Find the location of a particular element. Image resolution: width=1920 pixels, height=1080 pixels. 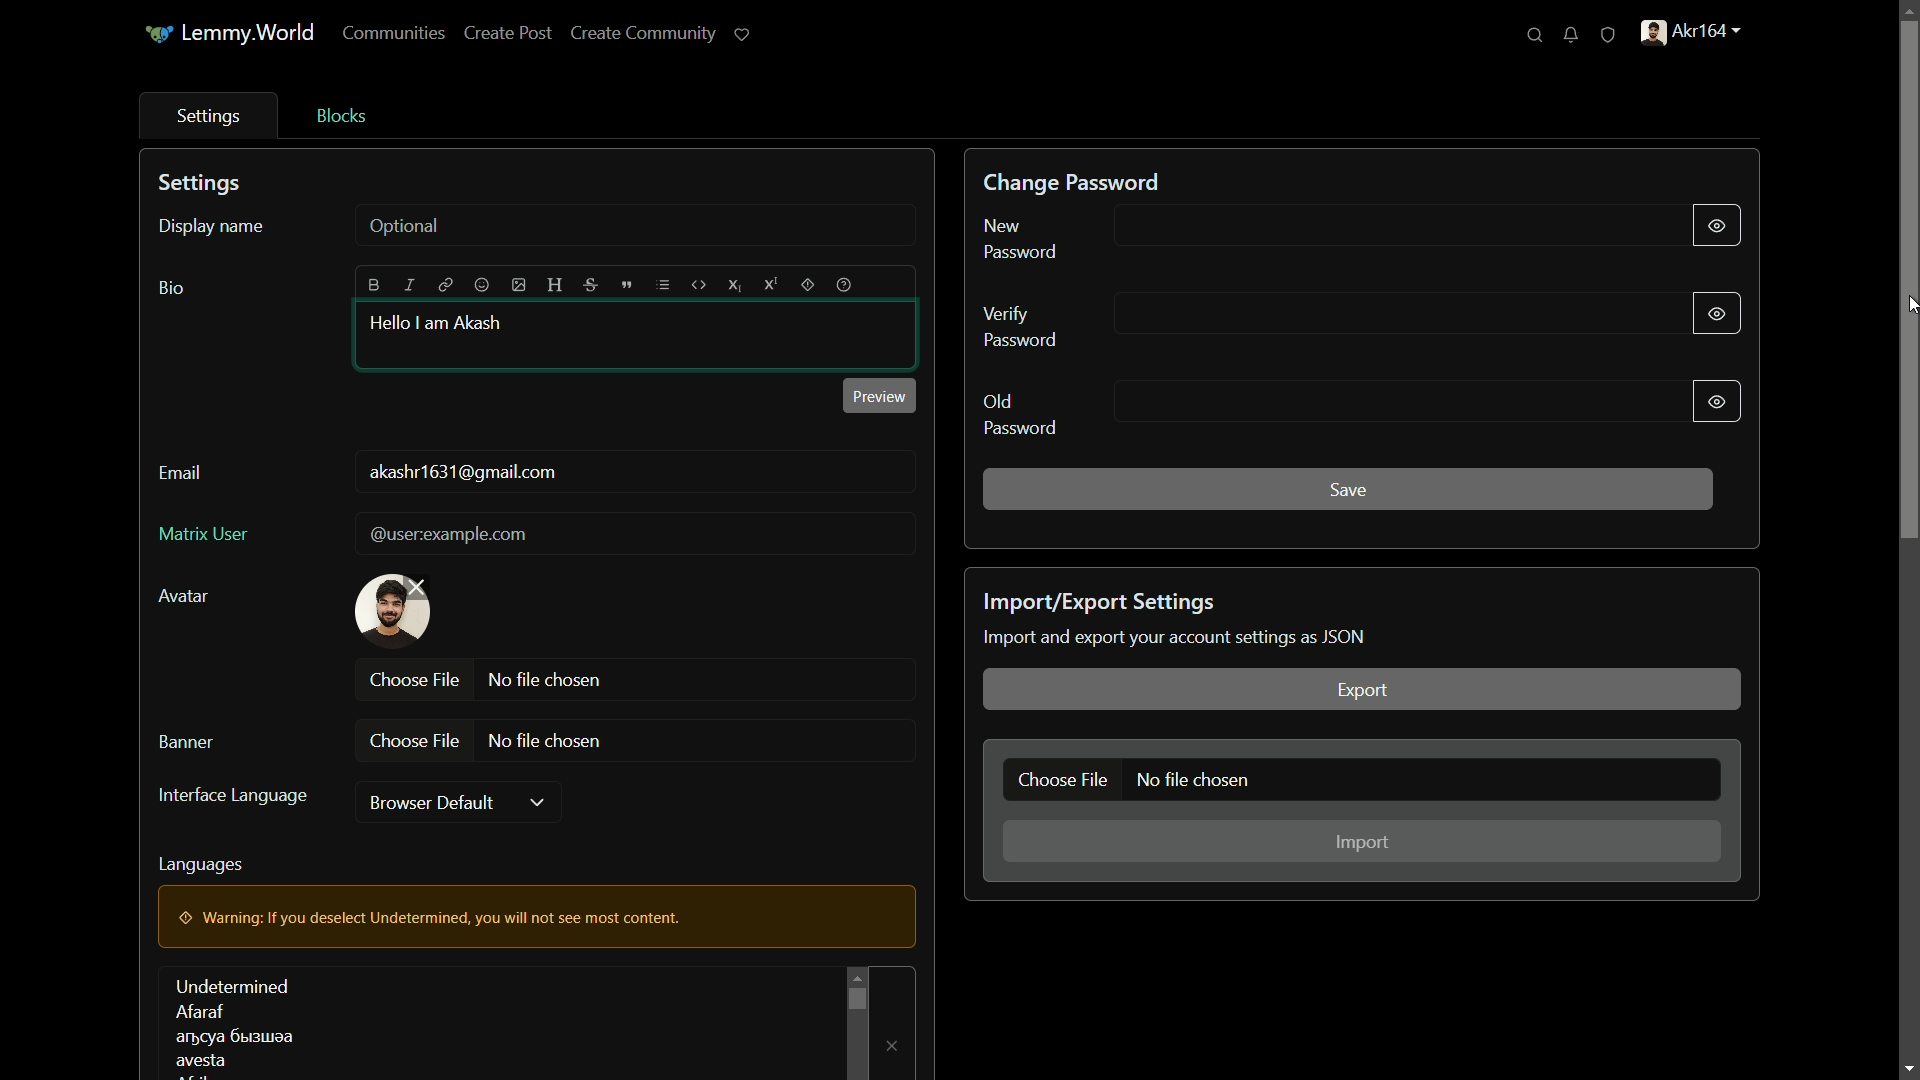

link is located at coordinates (447, 284).